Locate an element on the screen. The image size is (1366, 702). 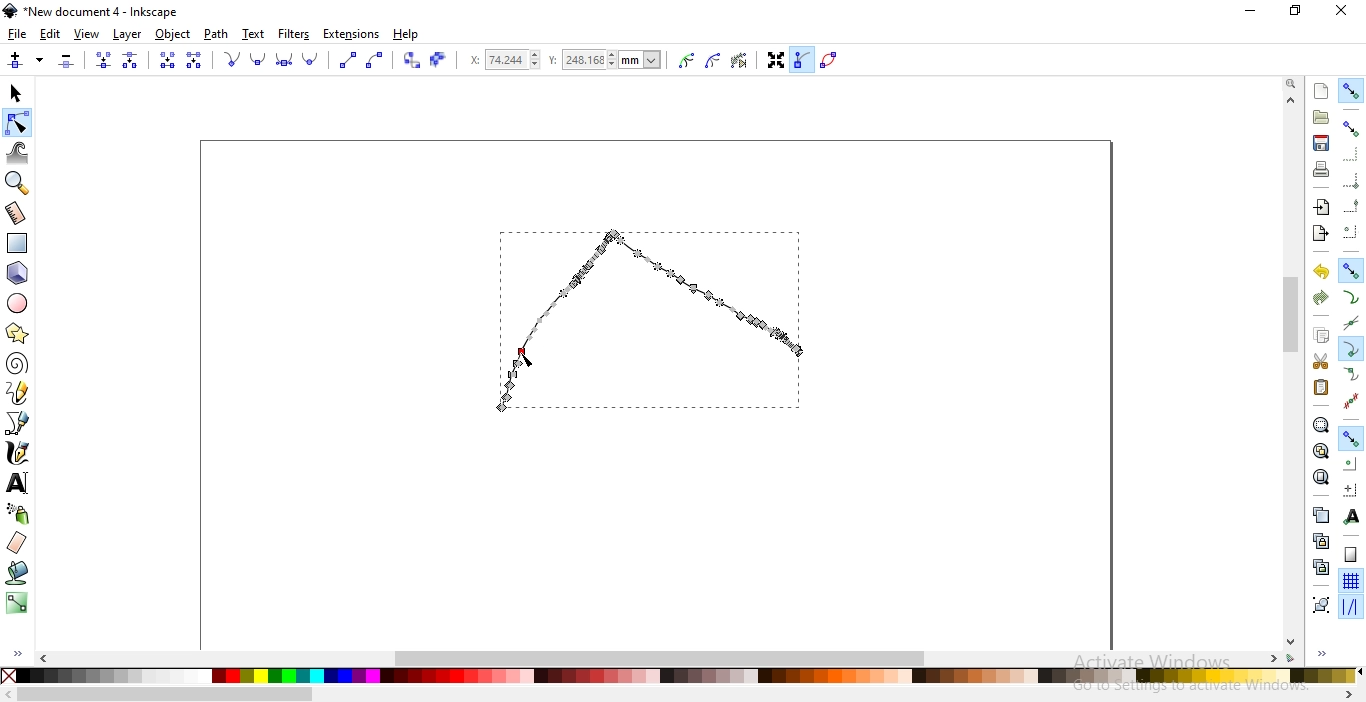
extensions is located at coordinates (351, 35).